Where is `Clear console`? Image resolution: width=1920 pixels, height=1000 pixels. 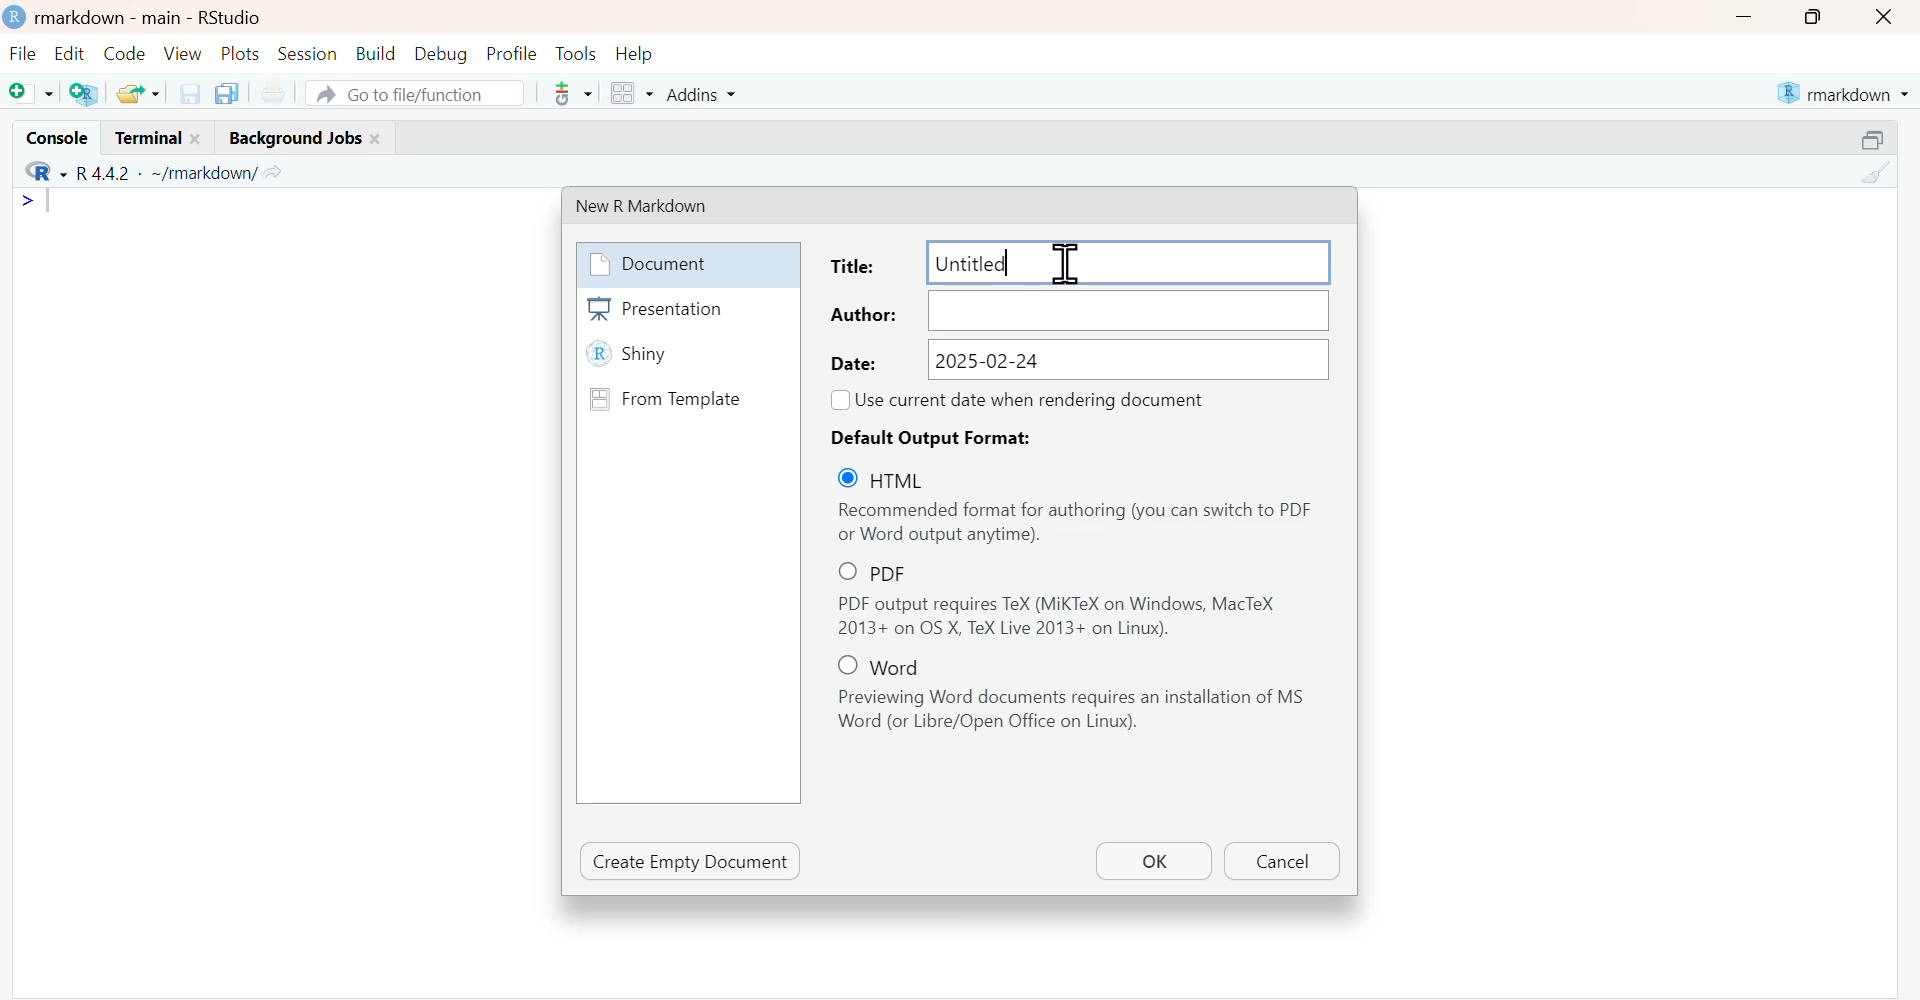 Clear console is located at coordinates (1874, 173).